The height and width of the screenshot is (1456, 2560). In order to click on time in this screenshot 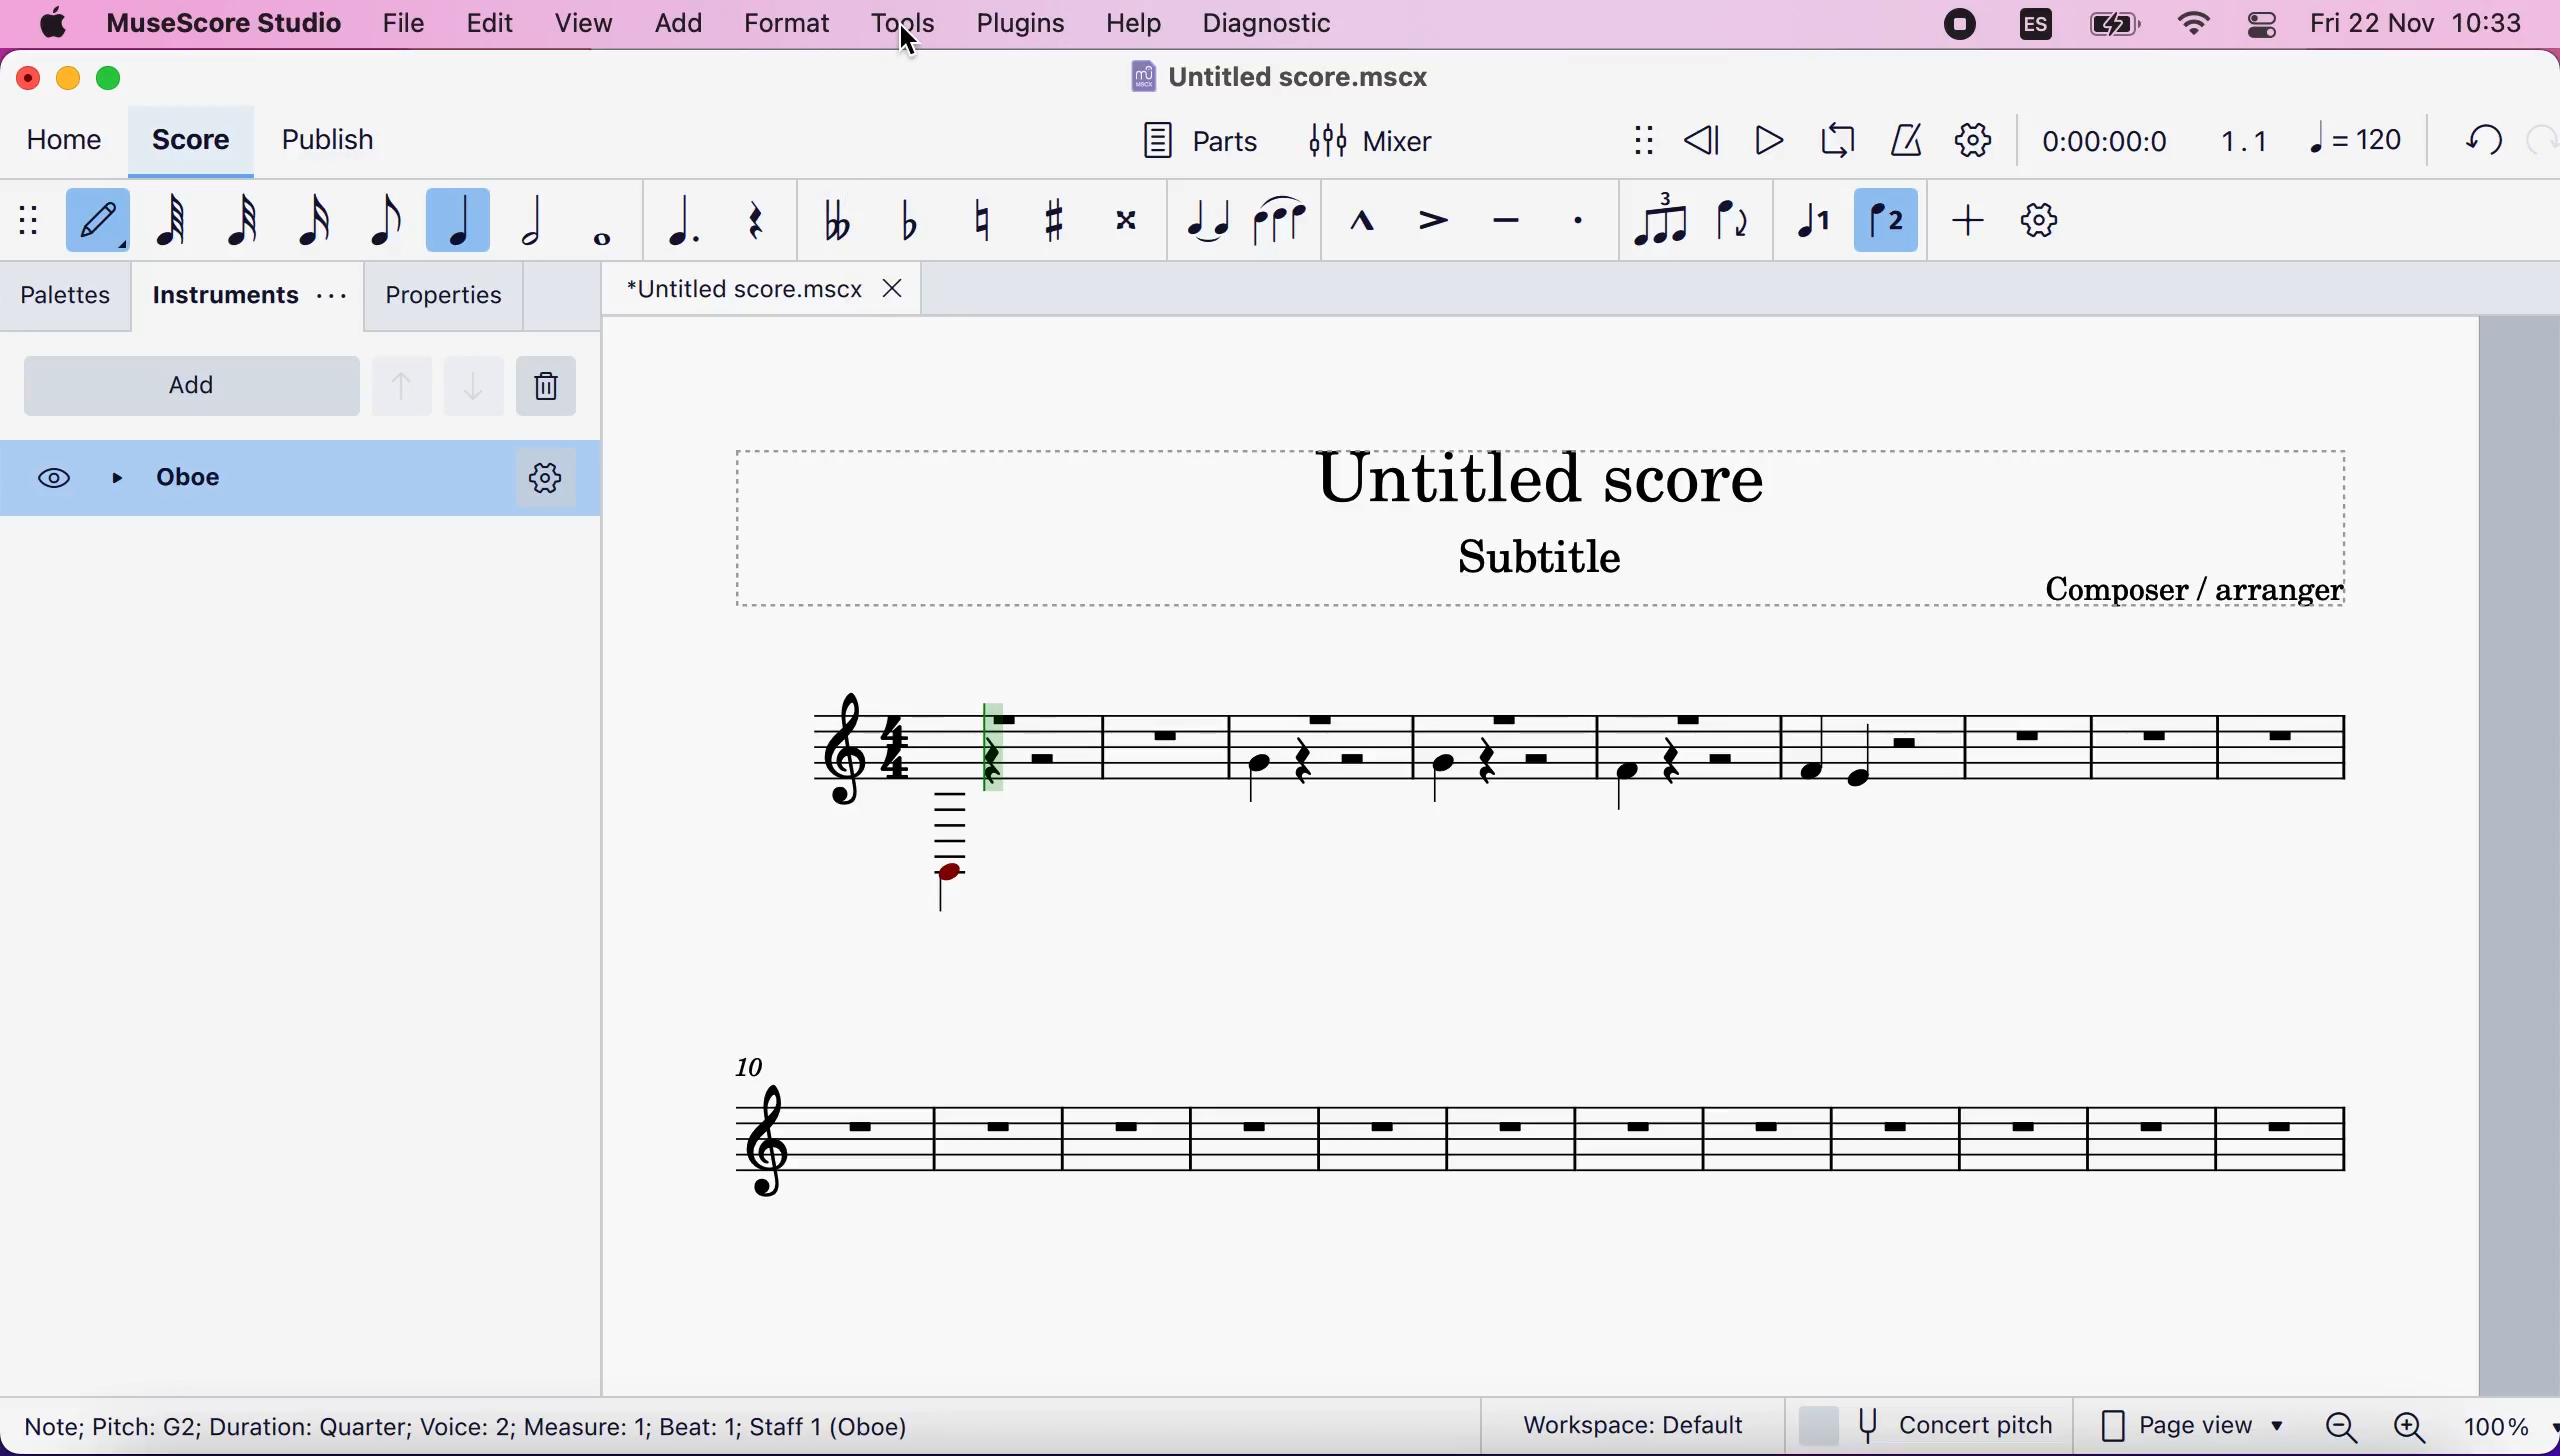, I will do `click(2101, 137)`.